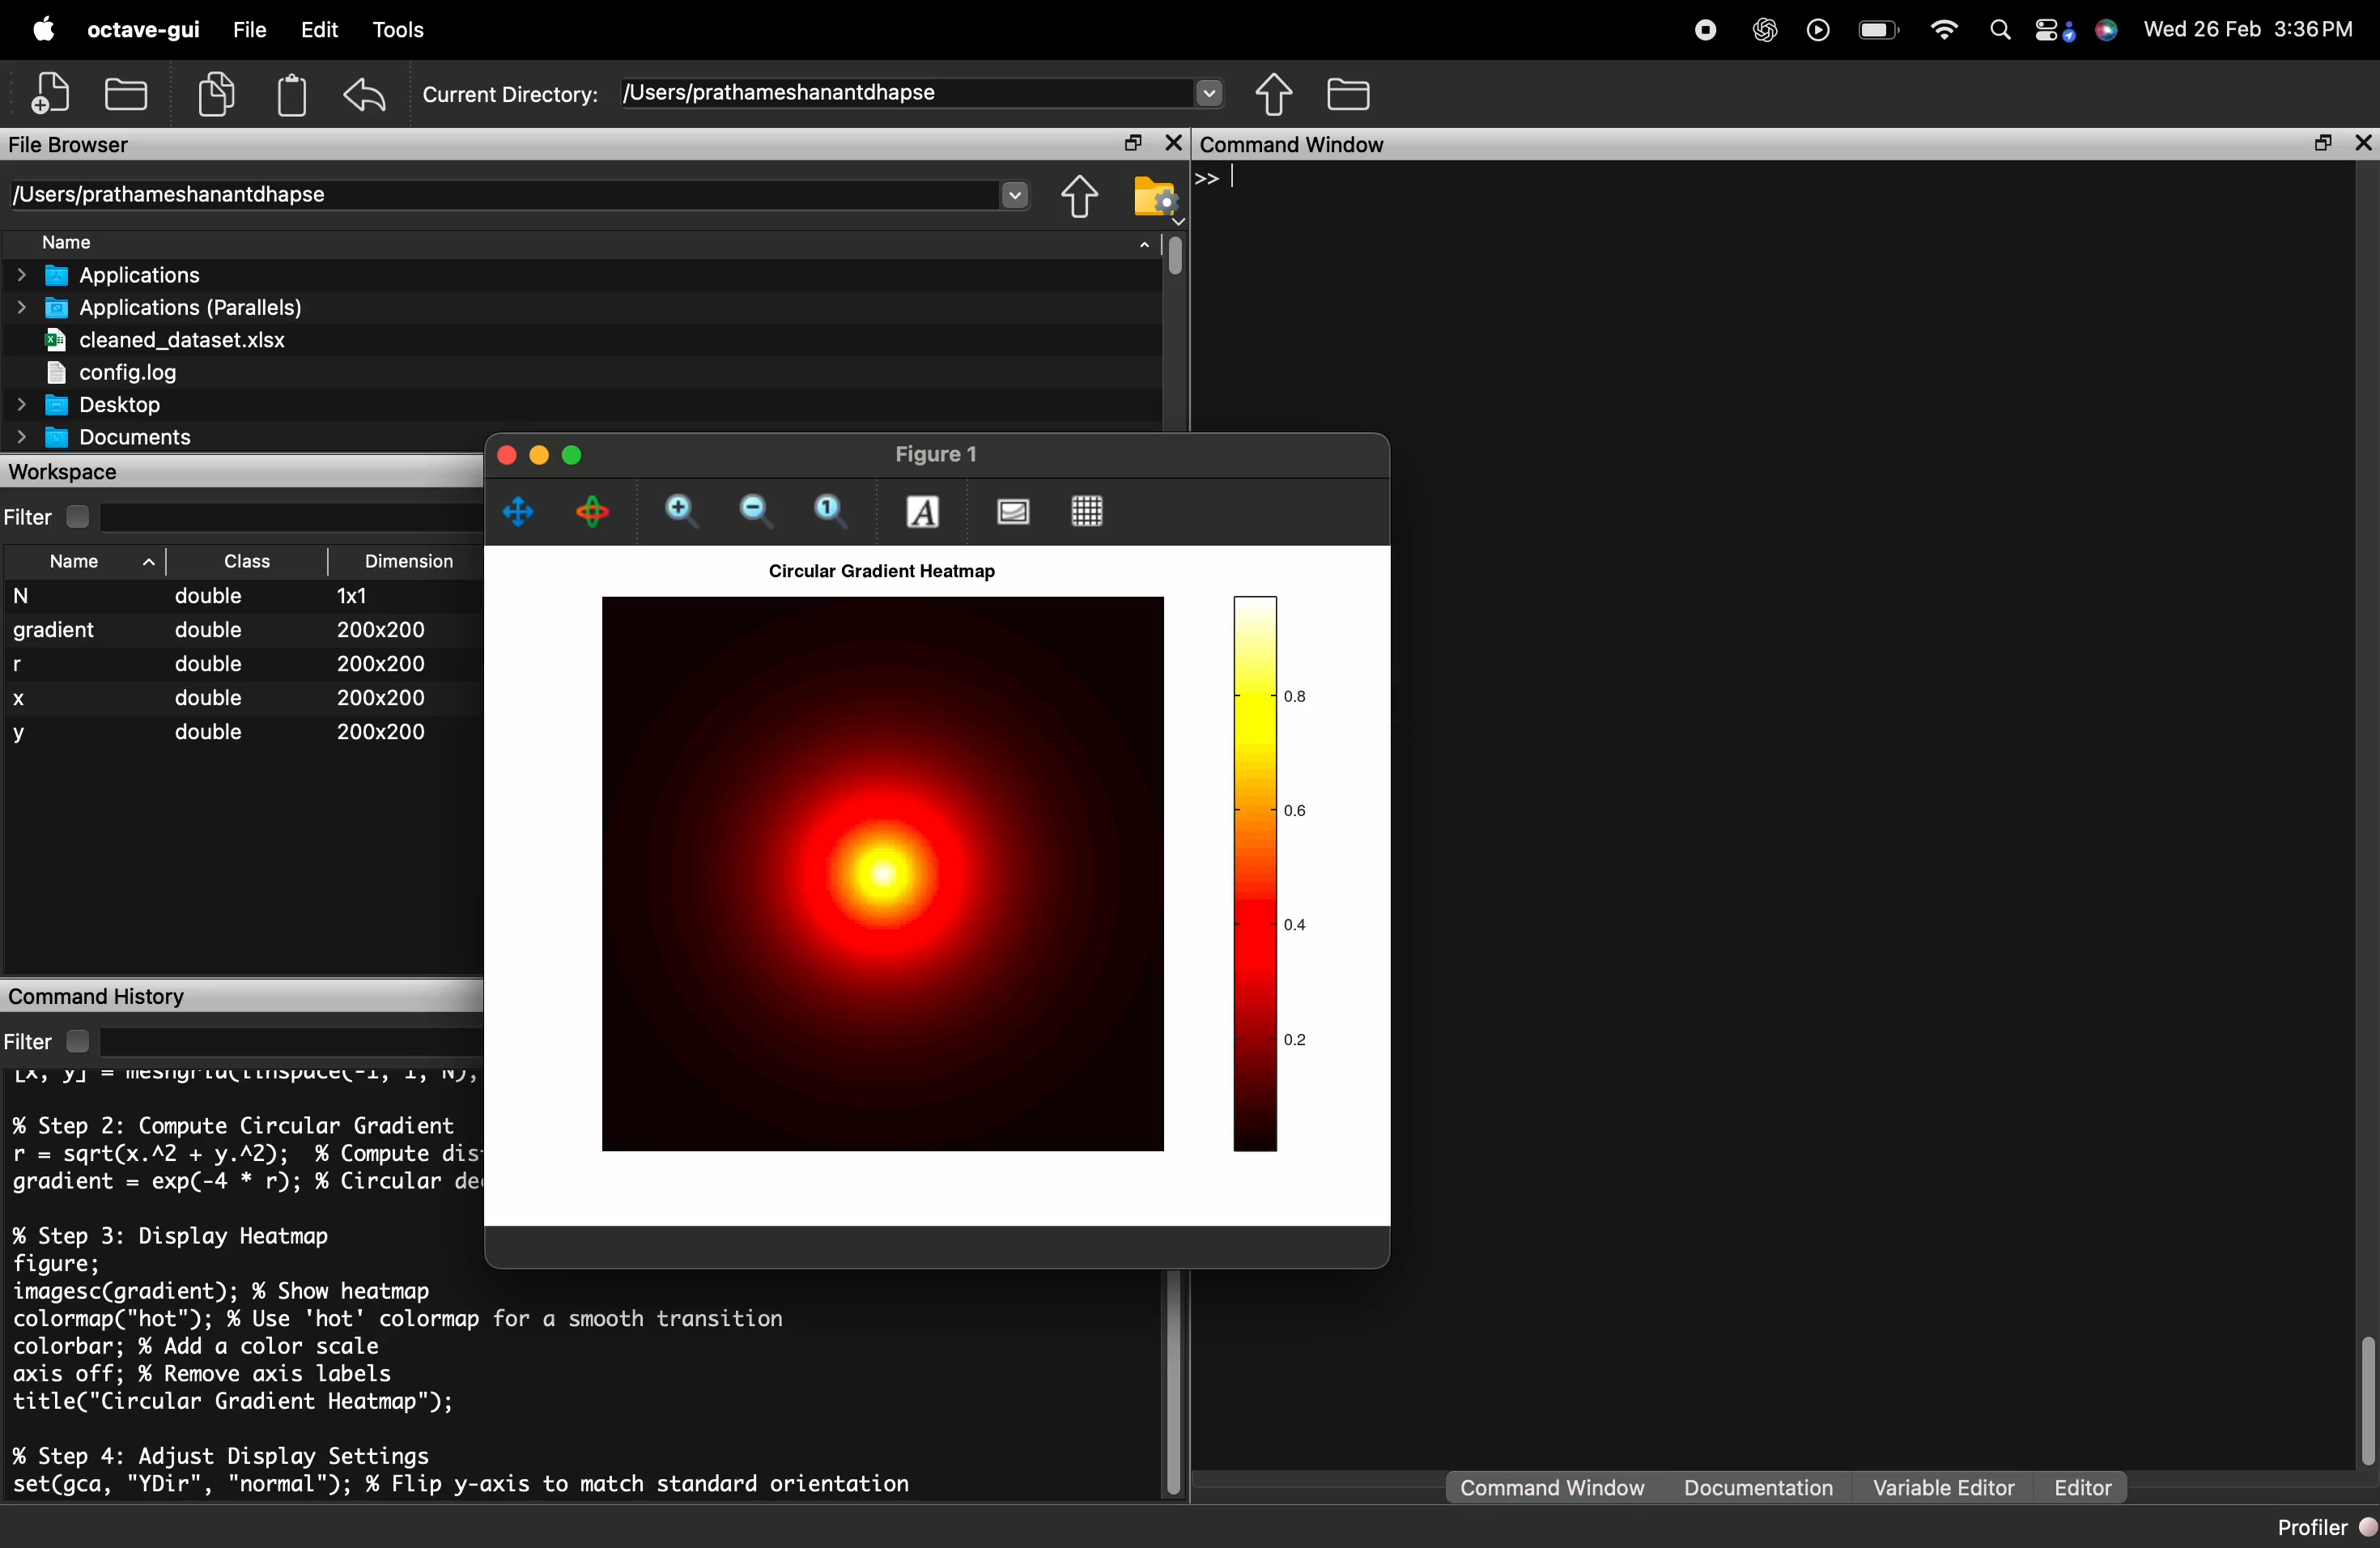 Image resolution: width=2380 pixels, height=1548 pixels. I want to click on workspace, so click(239, 470).